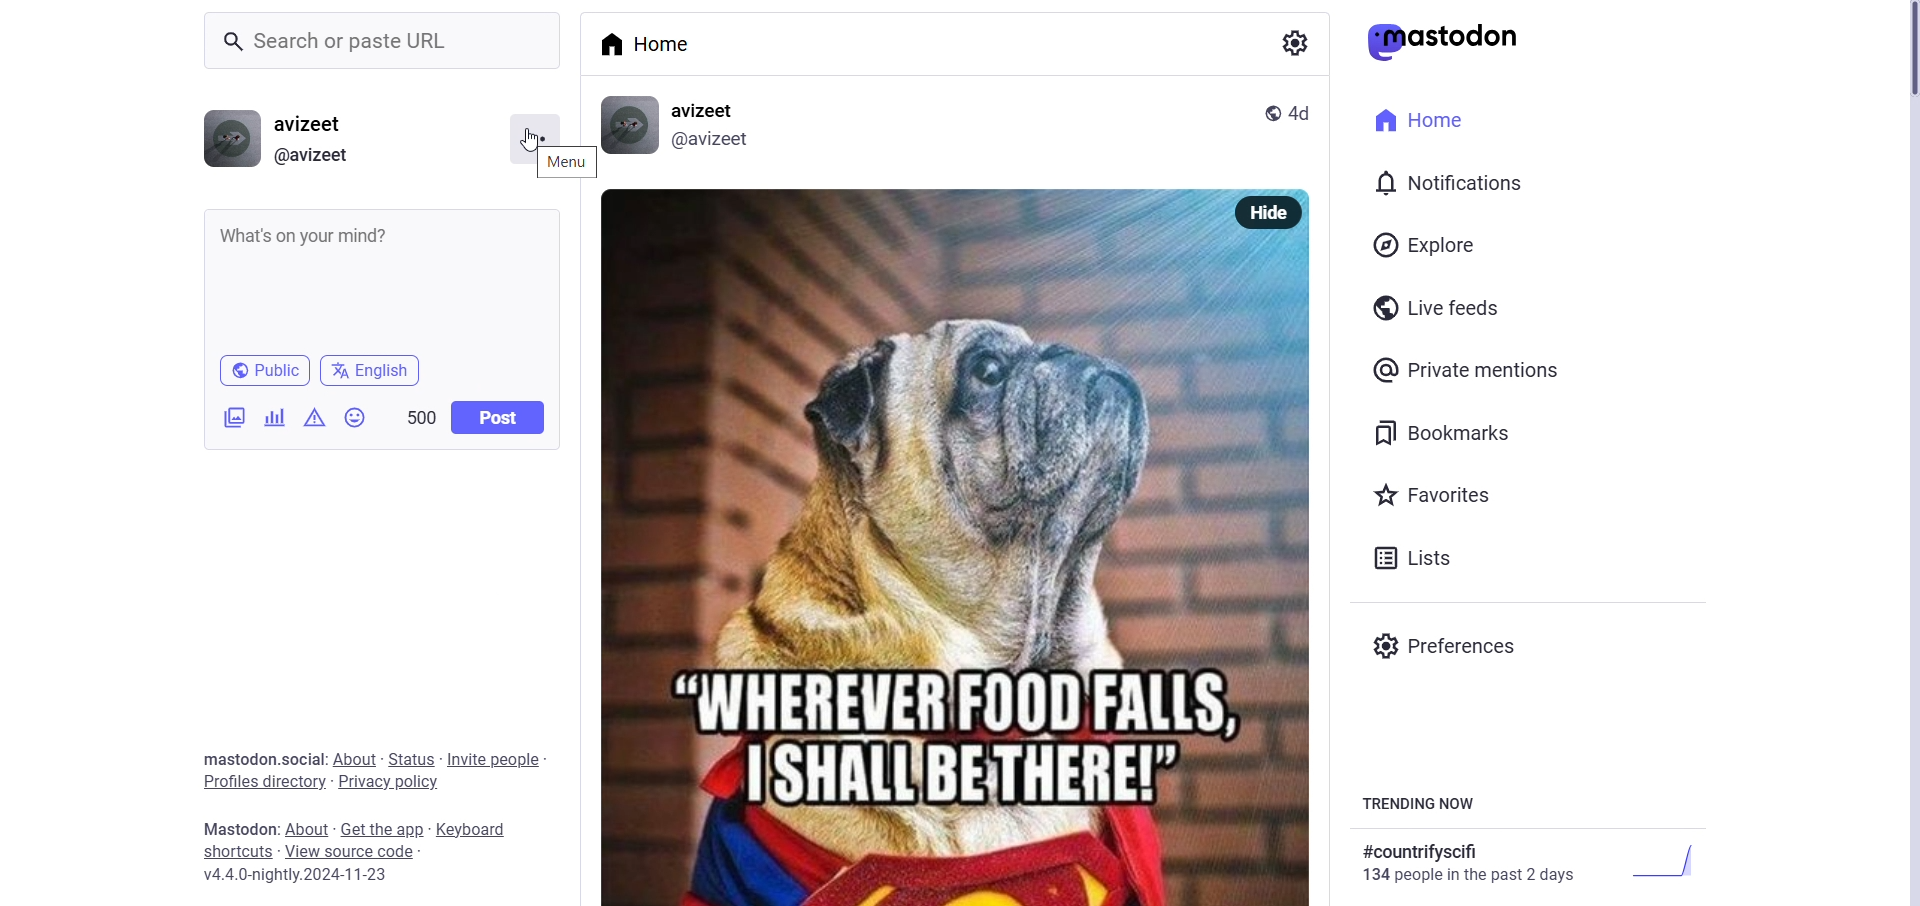 The height and width of the screenshot is (906, 1920). Describe the element at coordinates (408, 757) in the screenshot. I see `status` at that location.